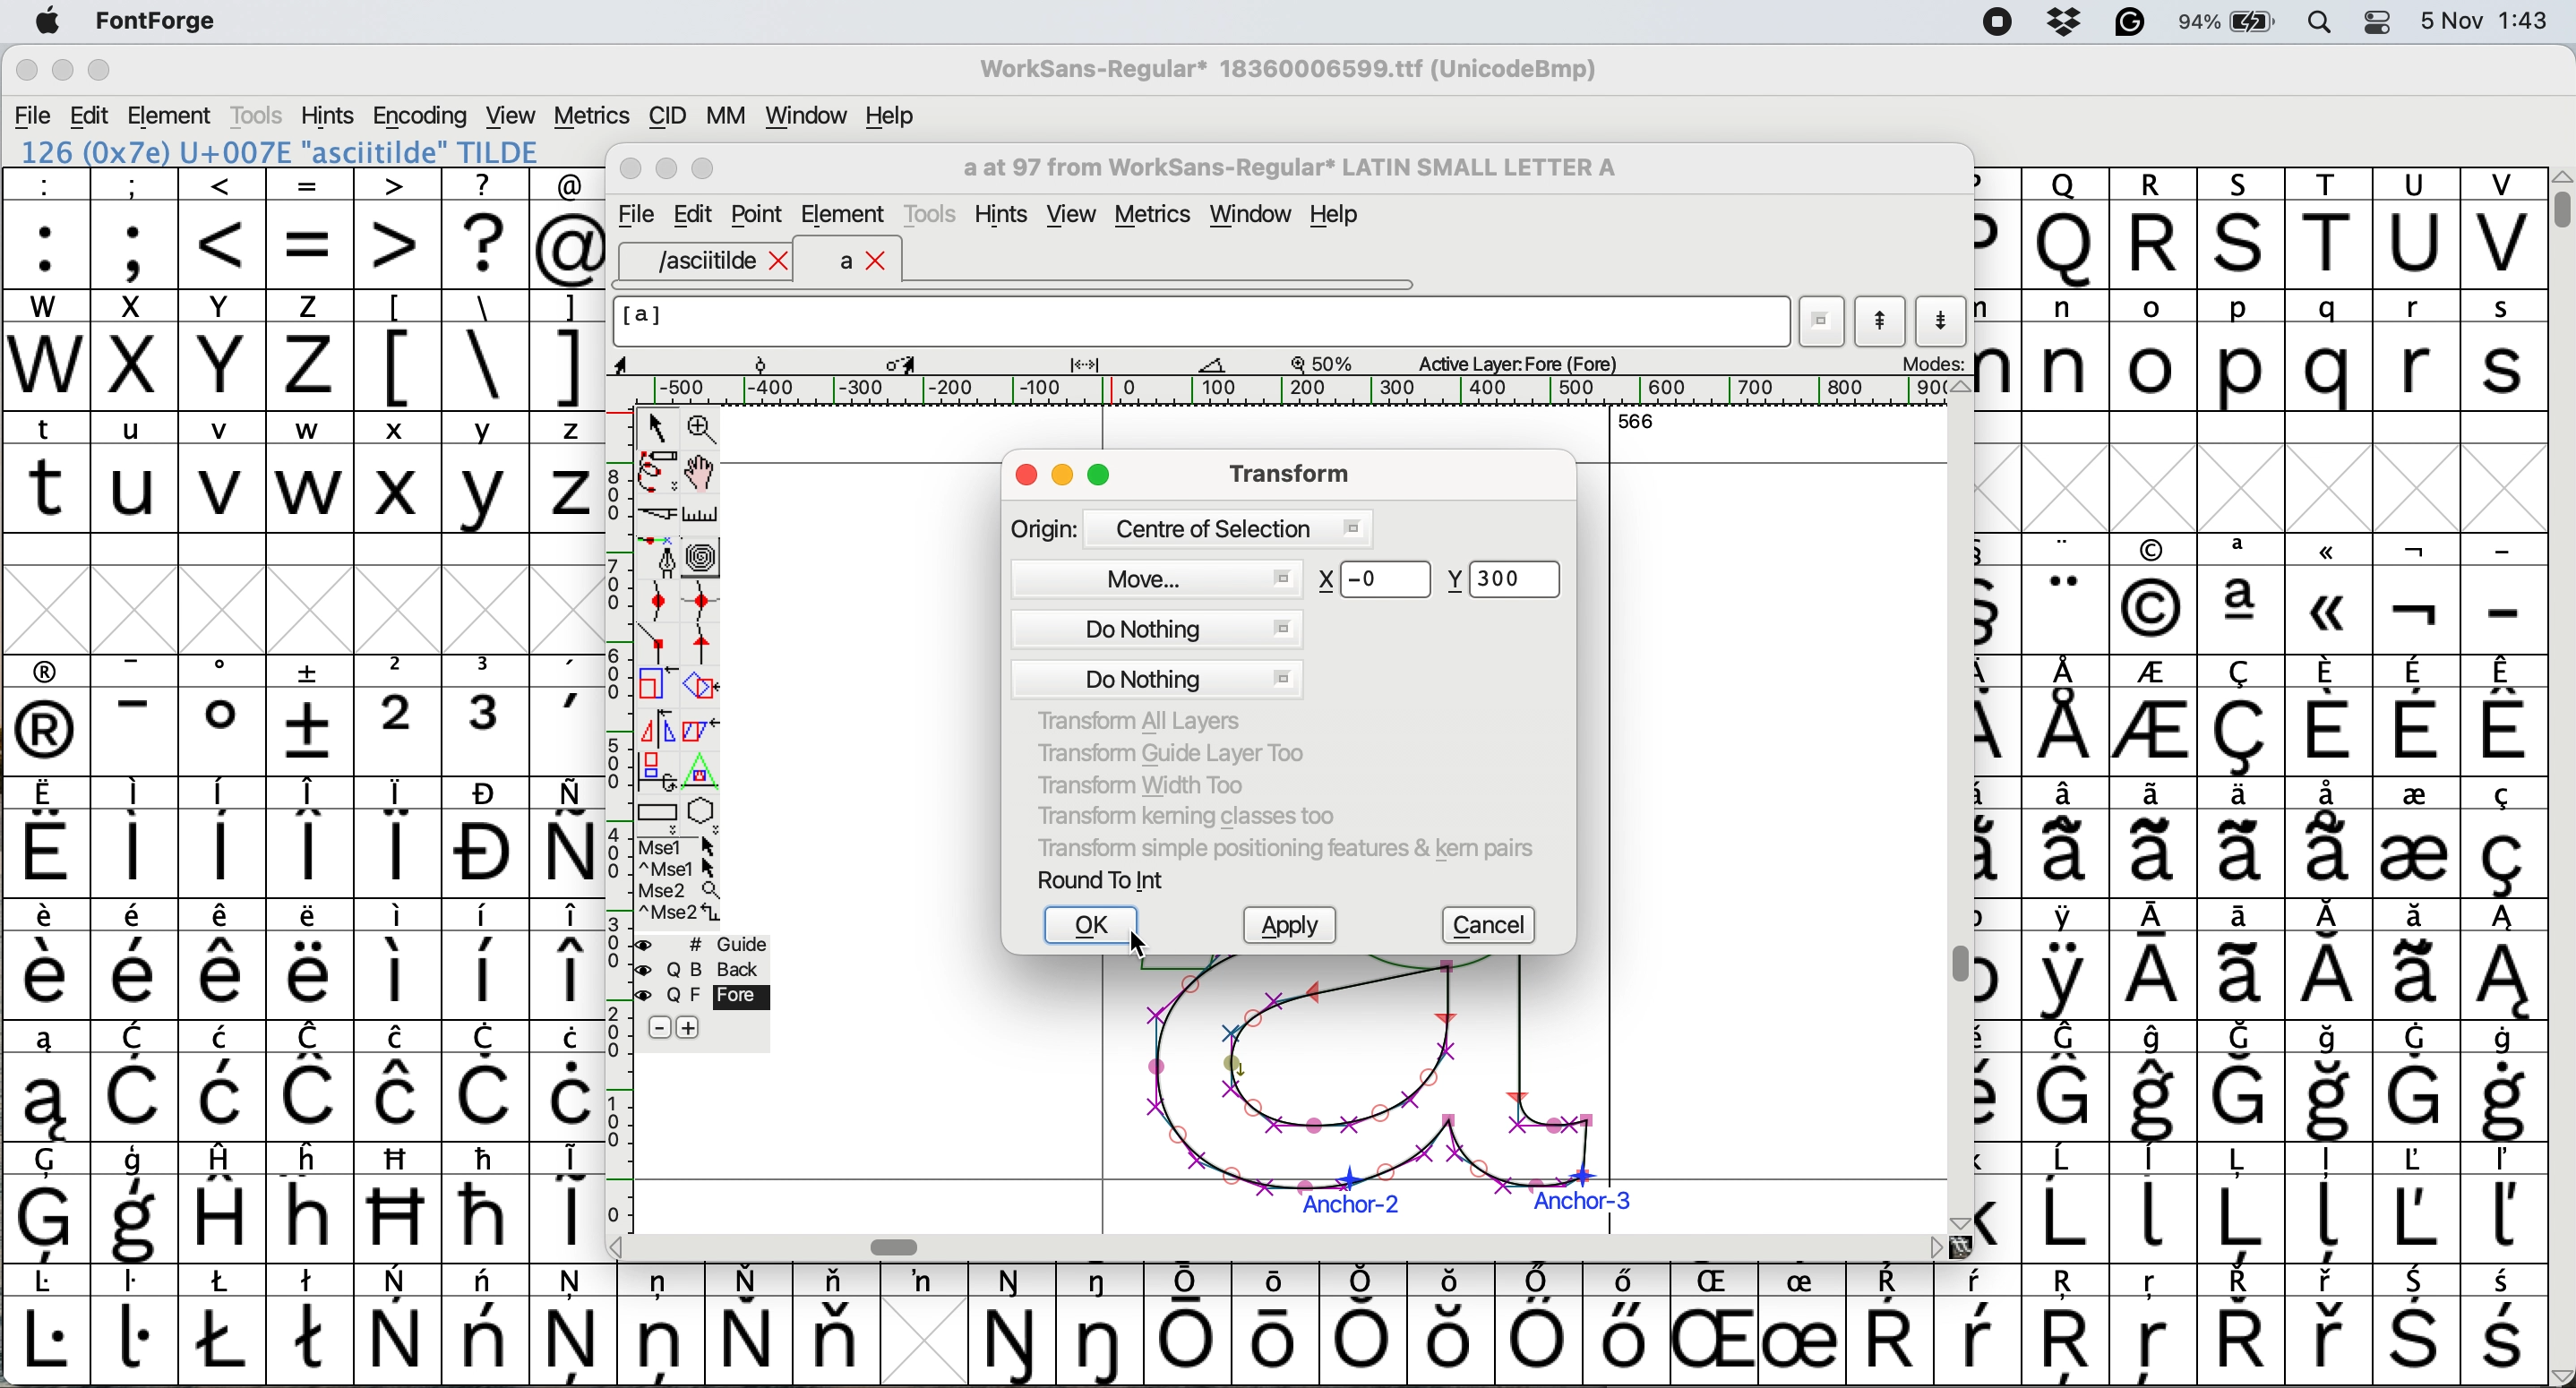  Describe the element at coordinates (2235, 21) in the screenshot. I see `battery` at that location.